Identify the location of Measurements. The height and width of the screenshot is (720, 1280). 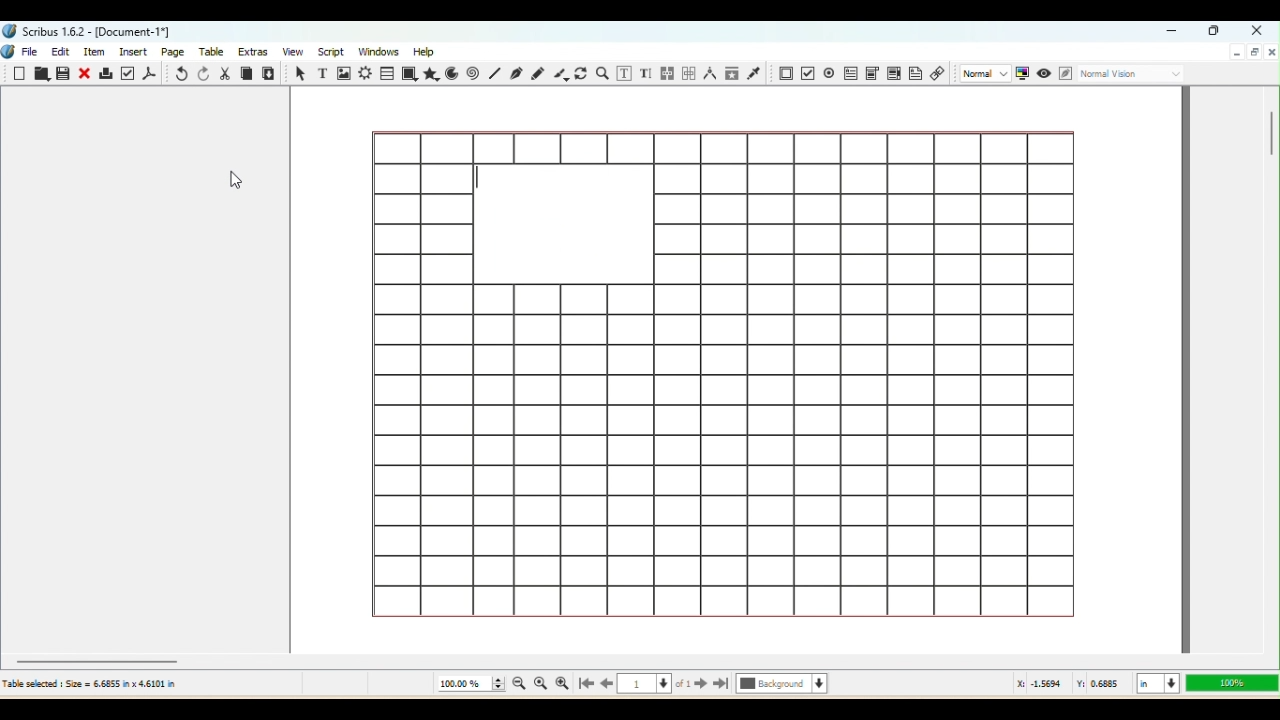
(708, 74).